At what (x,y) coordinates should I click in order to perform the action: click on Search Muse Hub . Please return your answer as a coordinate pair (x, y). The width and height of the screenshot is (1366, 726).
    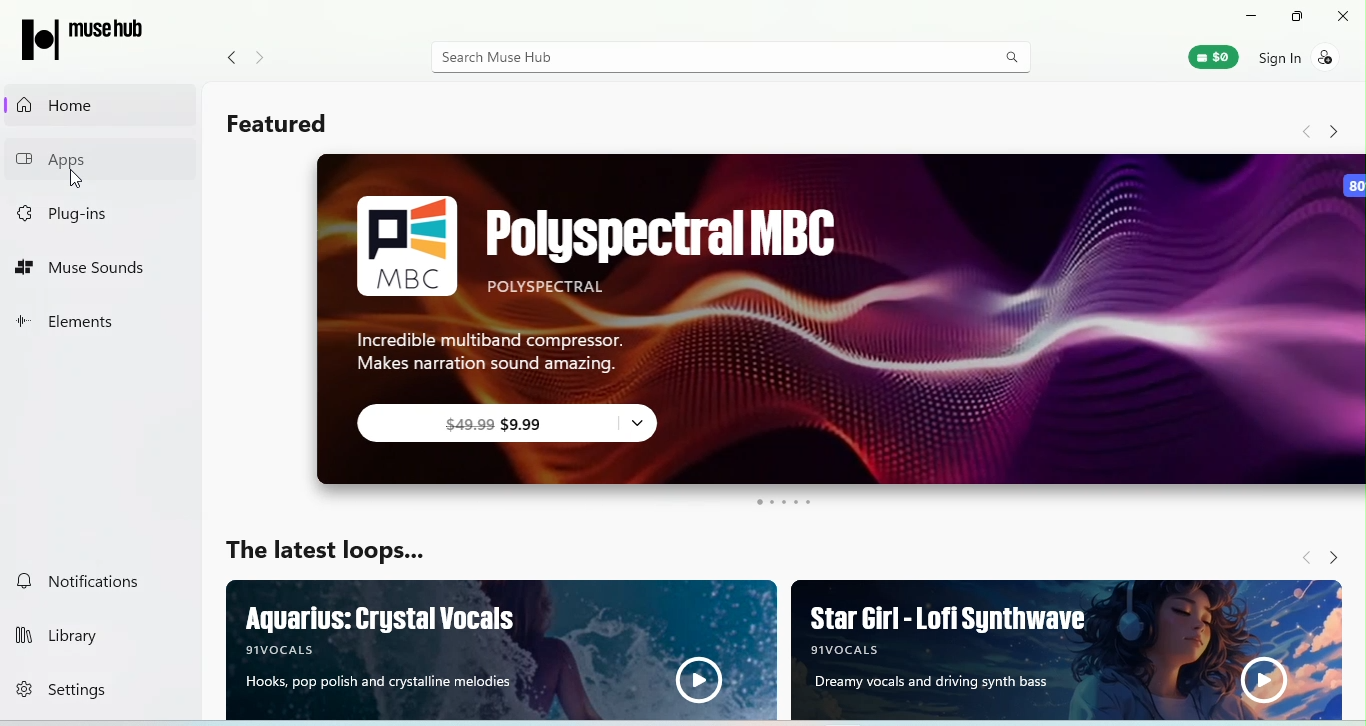
    Looking at the image, I should click on (700, 58).